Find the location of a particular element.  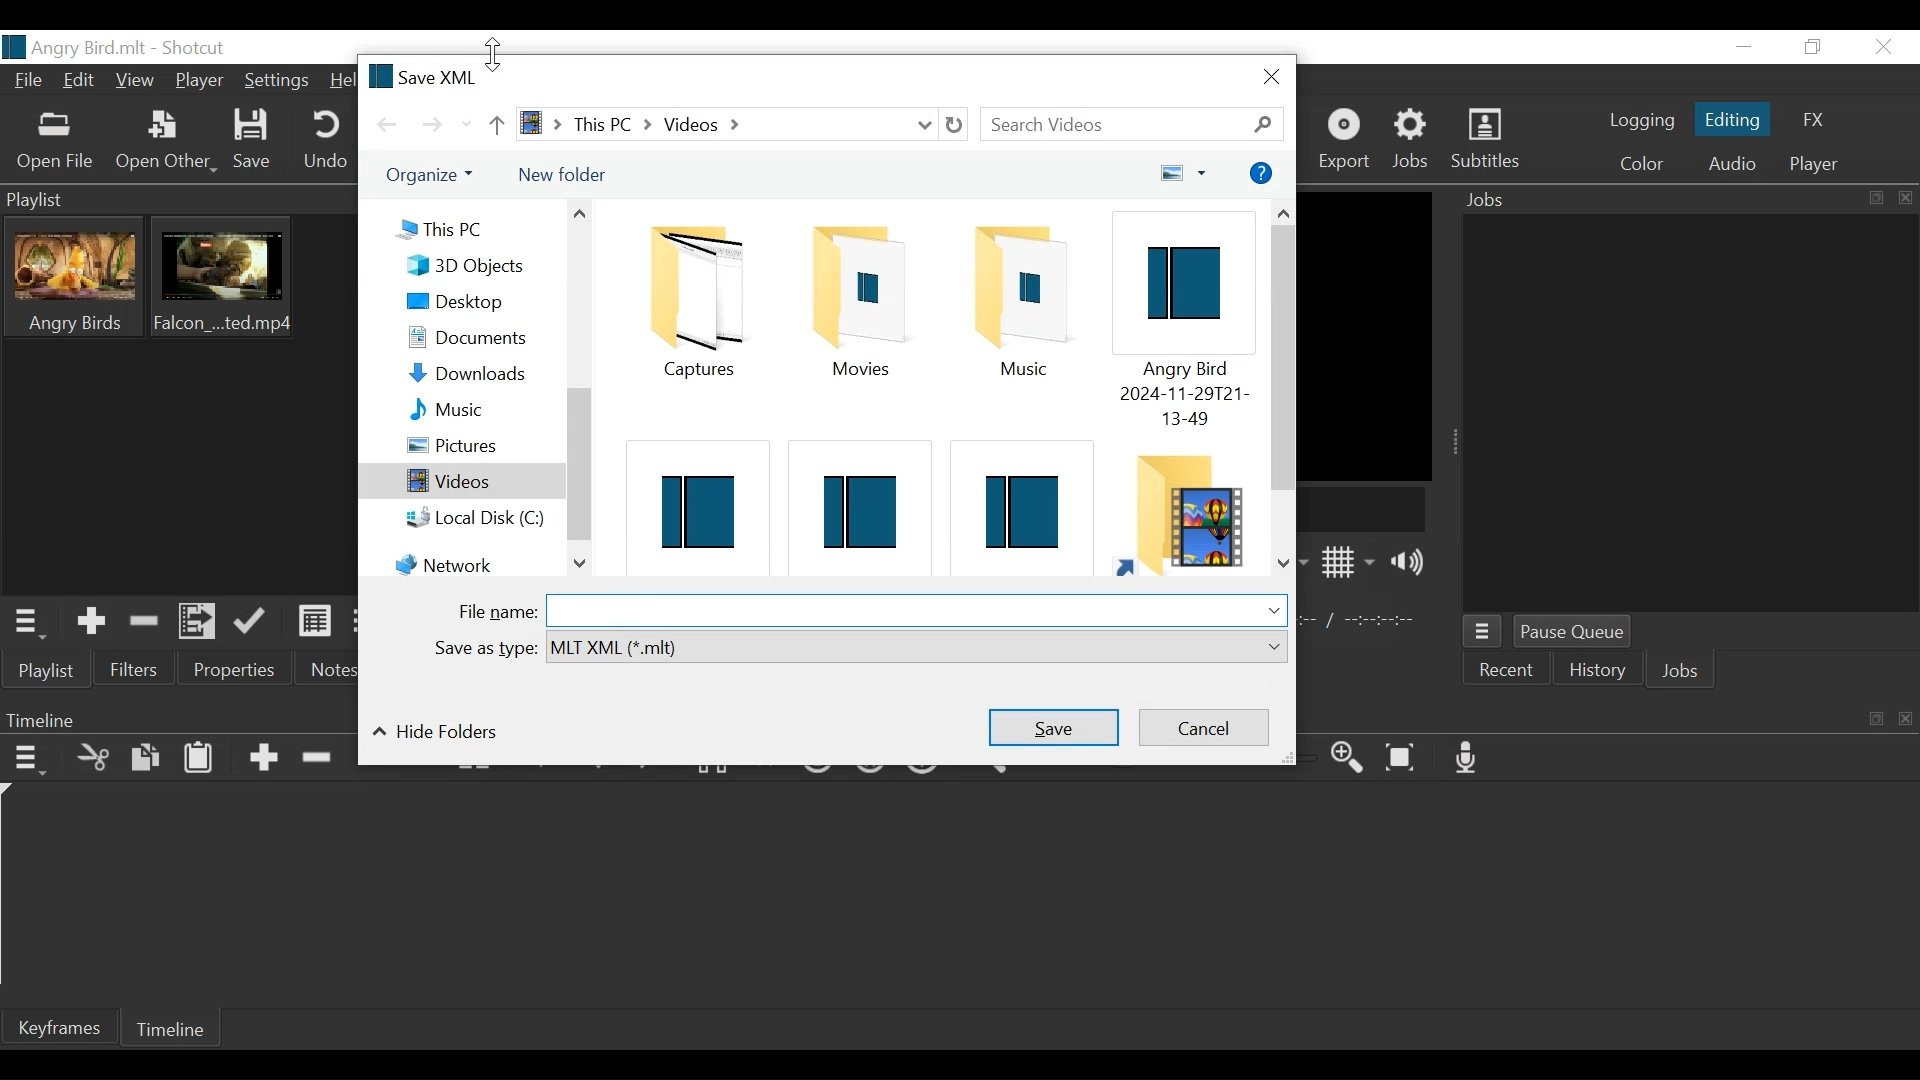

Pictures is located at coordinates (479, 445).